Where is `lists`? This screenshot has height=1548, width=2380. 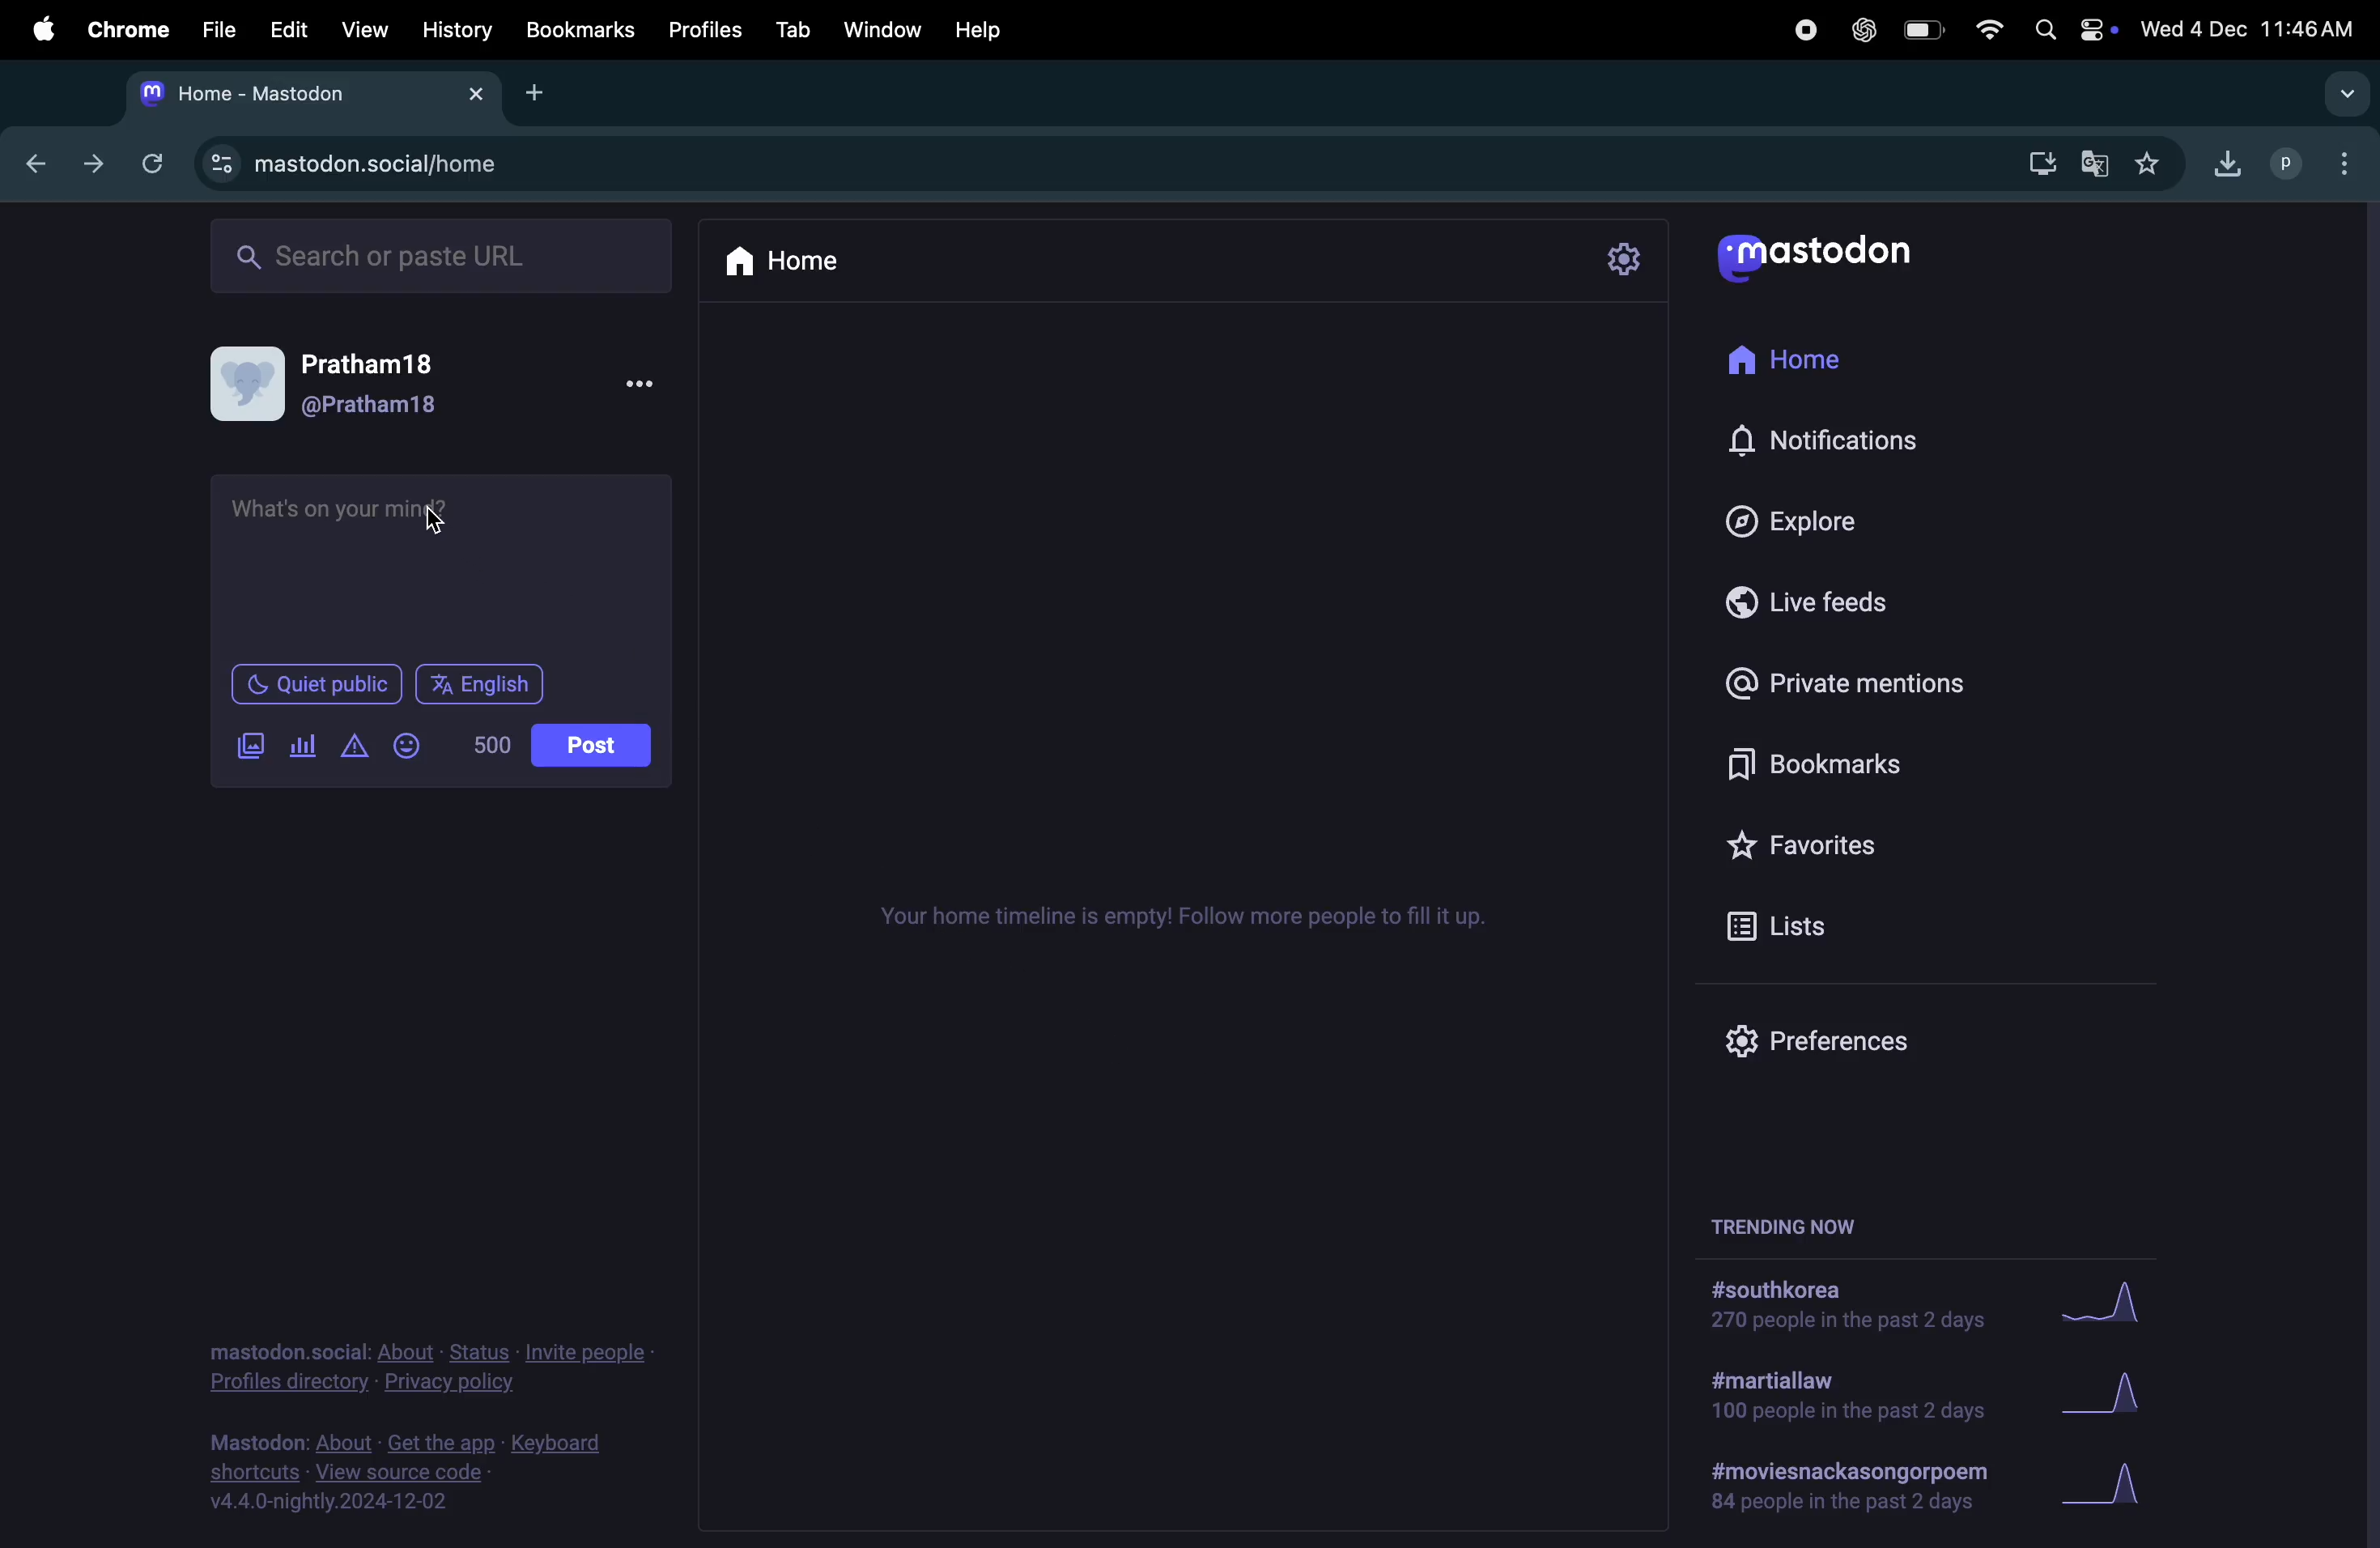 lists is located at coordinates (1786, 925).